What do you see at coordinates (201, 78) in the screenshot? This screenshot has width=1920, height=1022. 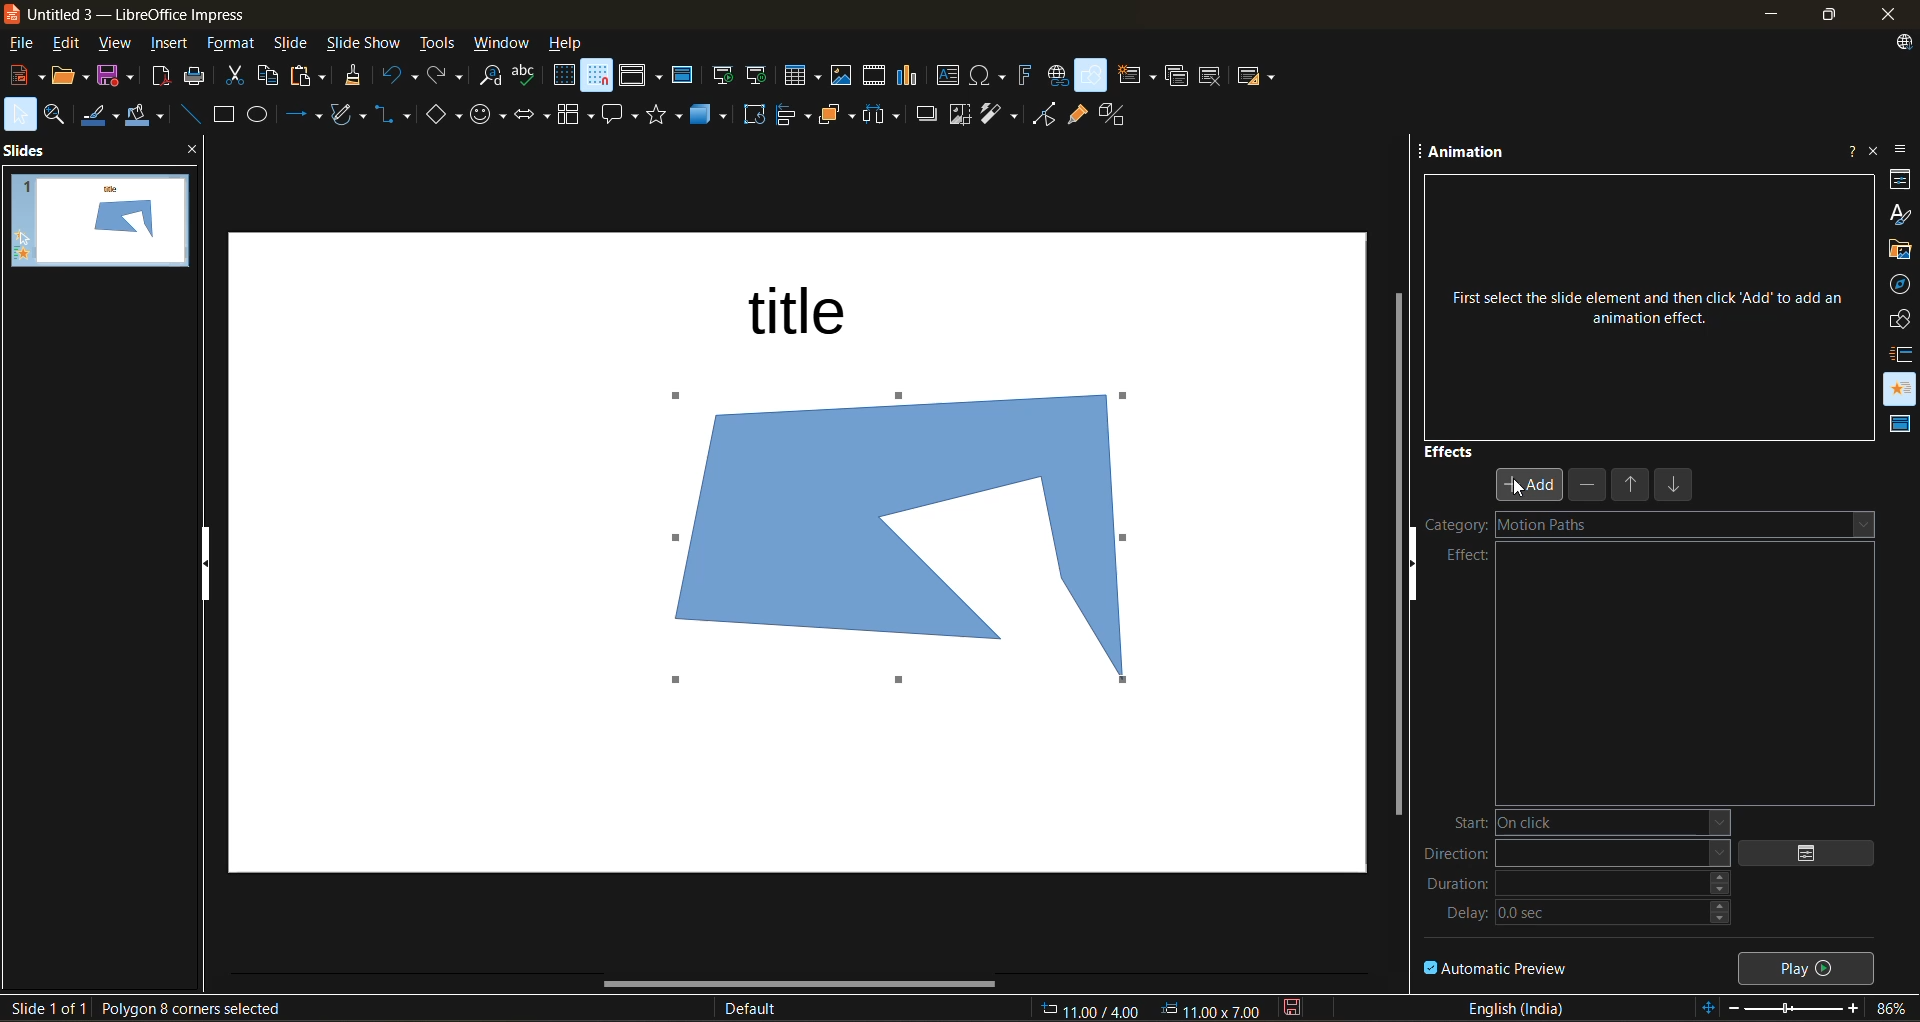 I see `print` at bounding box center [201, 78].